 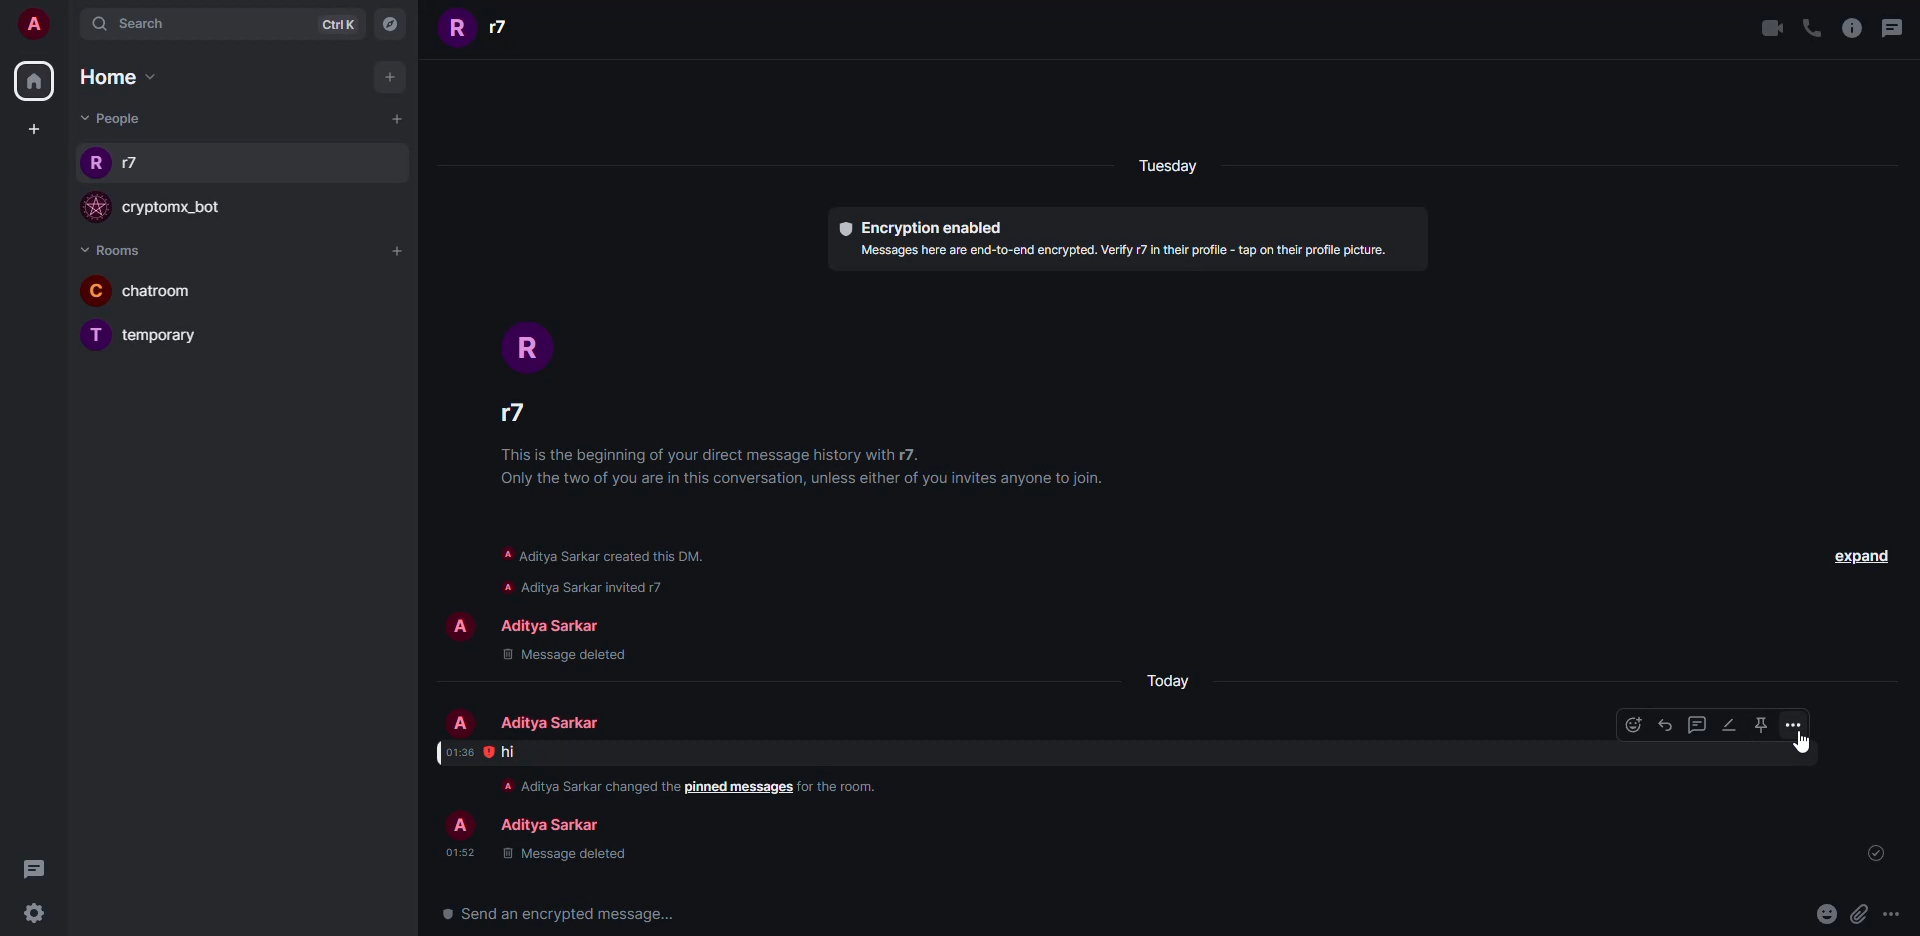 What do you see at coordinates (96, 165) in the screenshot?
I see `profile` at bounding box center [96, 165].